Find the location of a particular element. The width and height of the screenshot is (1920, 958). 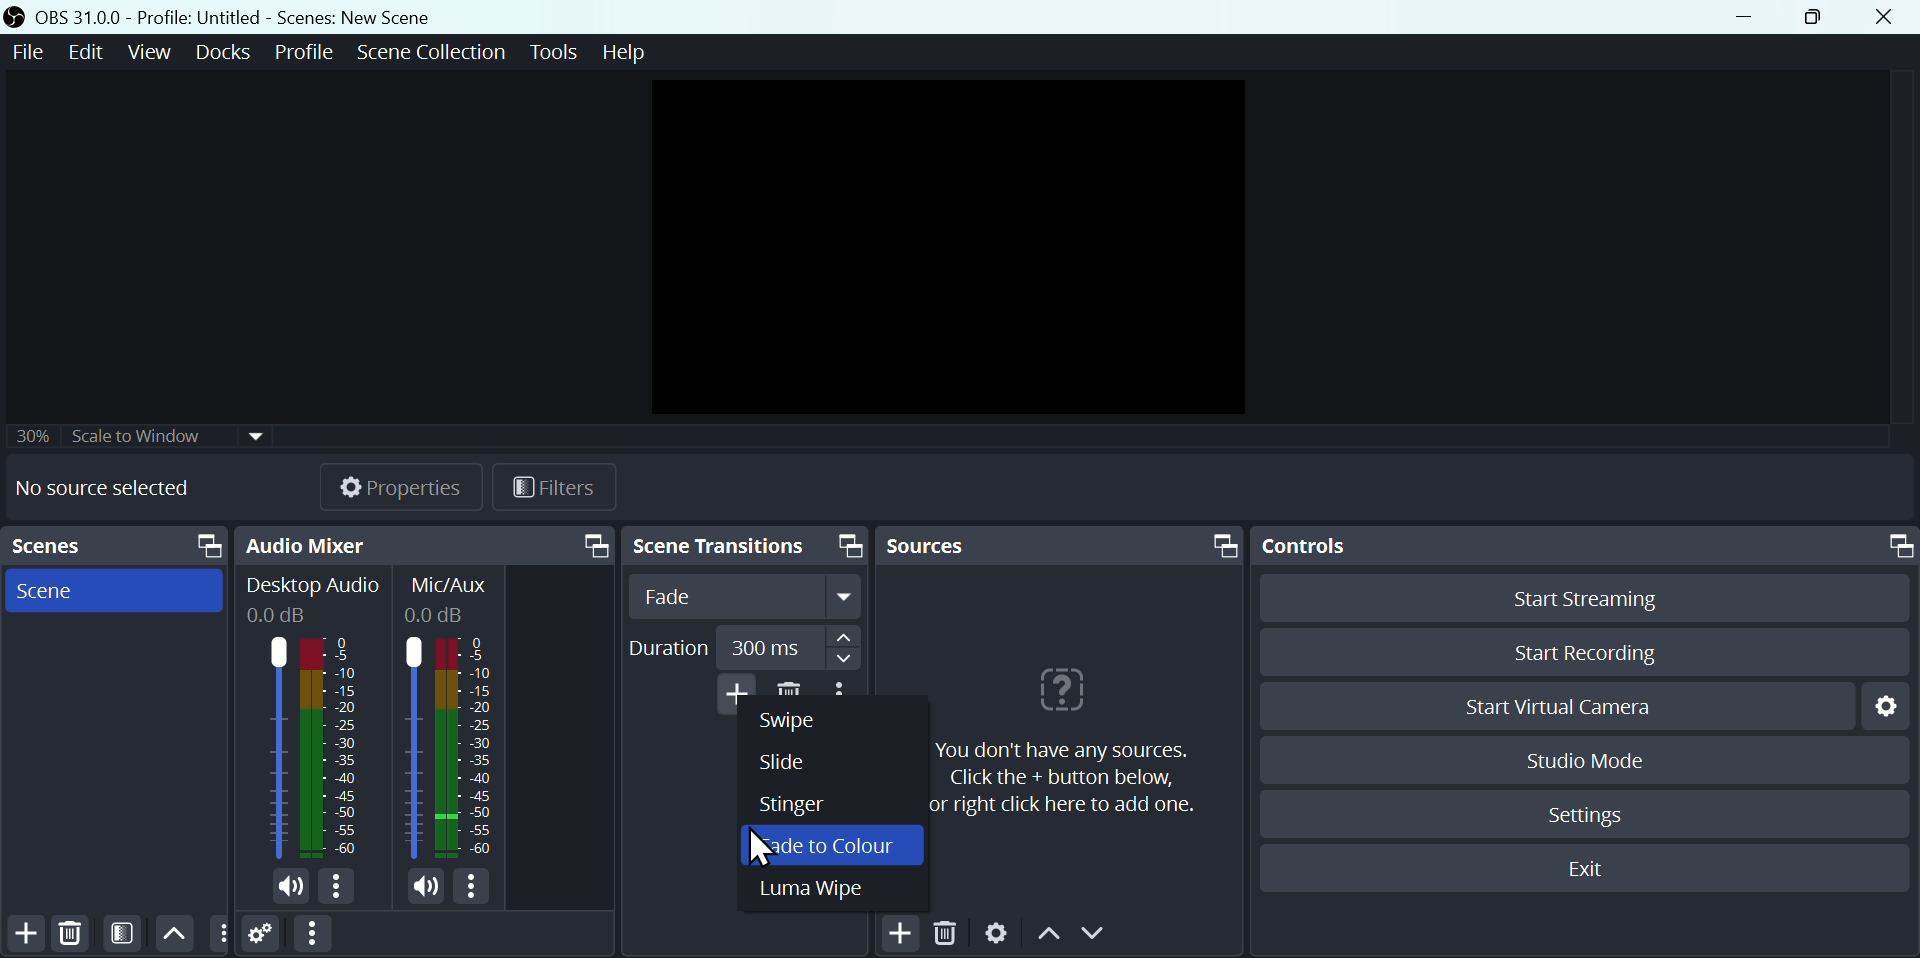

volume is located at coordinates (430, 889).